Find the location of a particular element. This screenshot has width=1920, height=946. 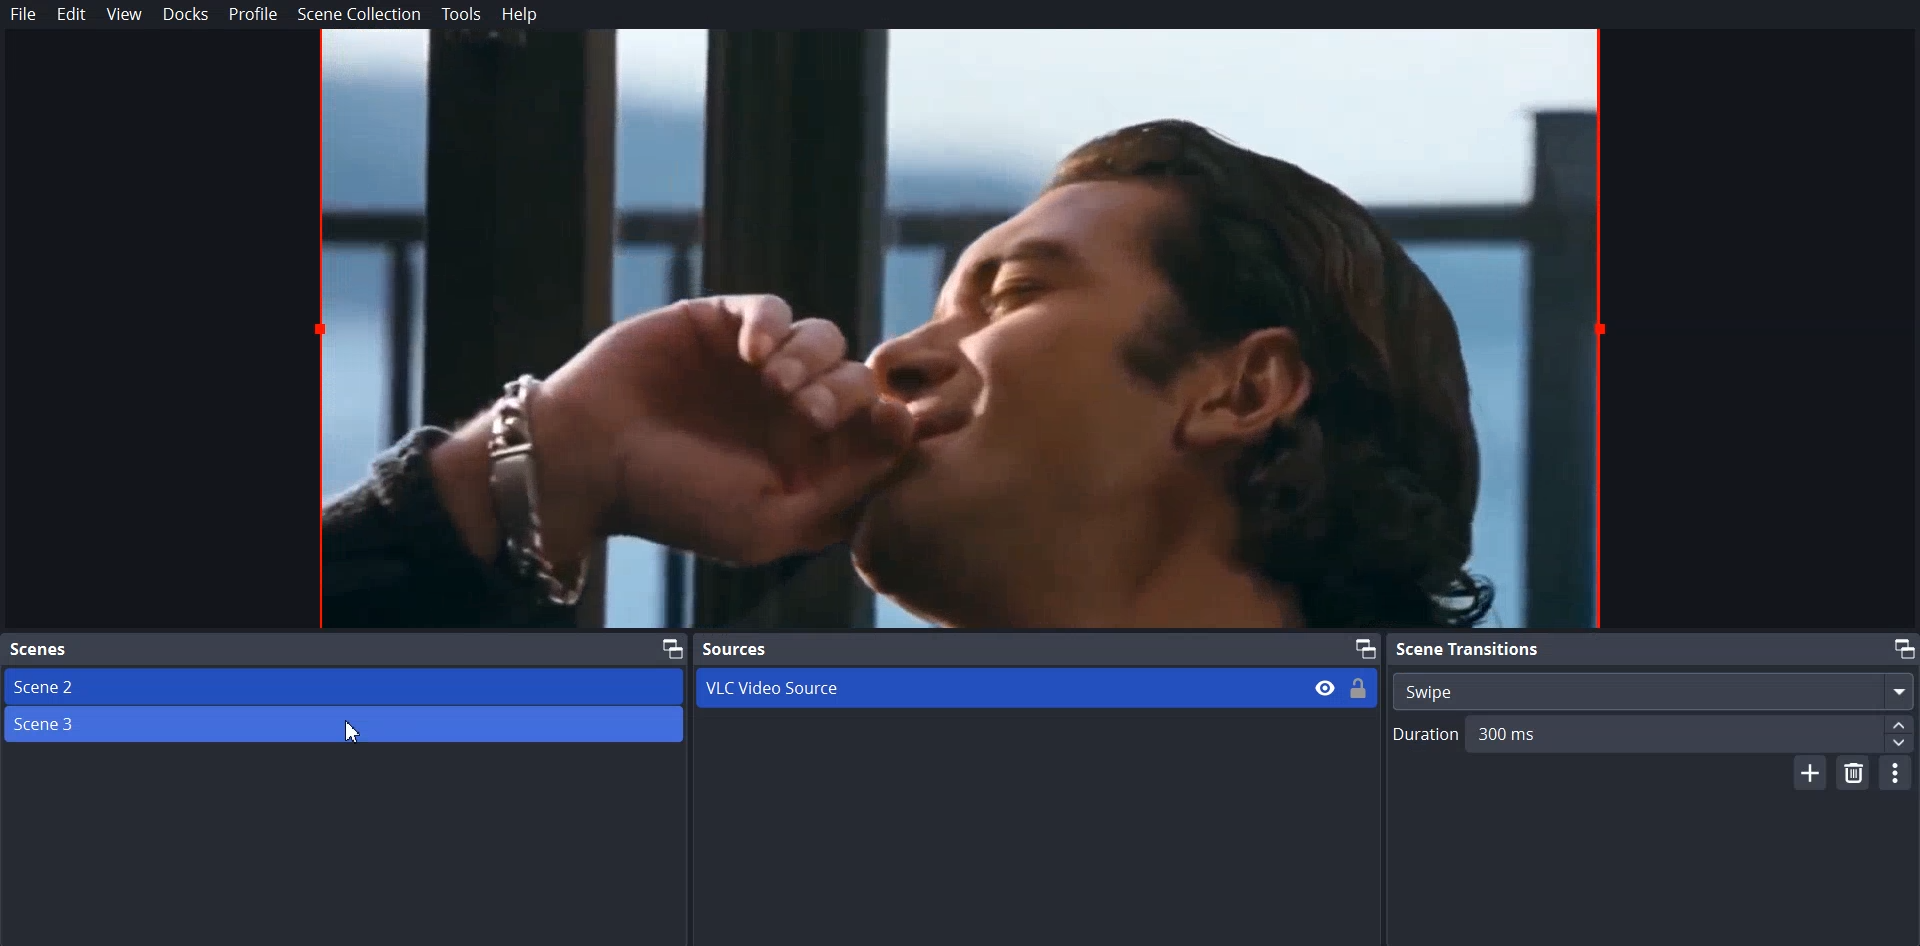

300 ms is located at coordinates (1689, 731).